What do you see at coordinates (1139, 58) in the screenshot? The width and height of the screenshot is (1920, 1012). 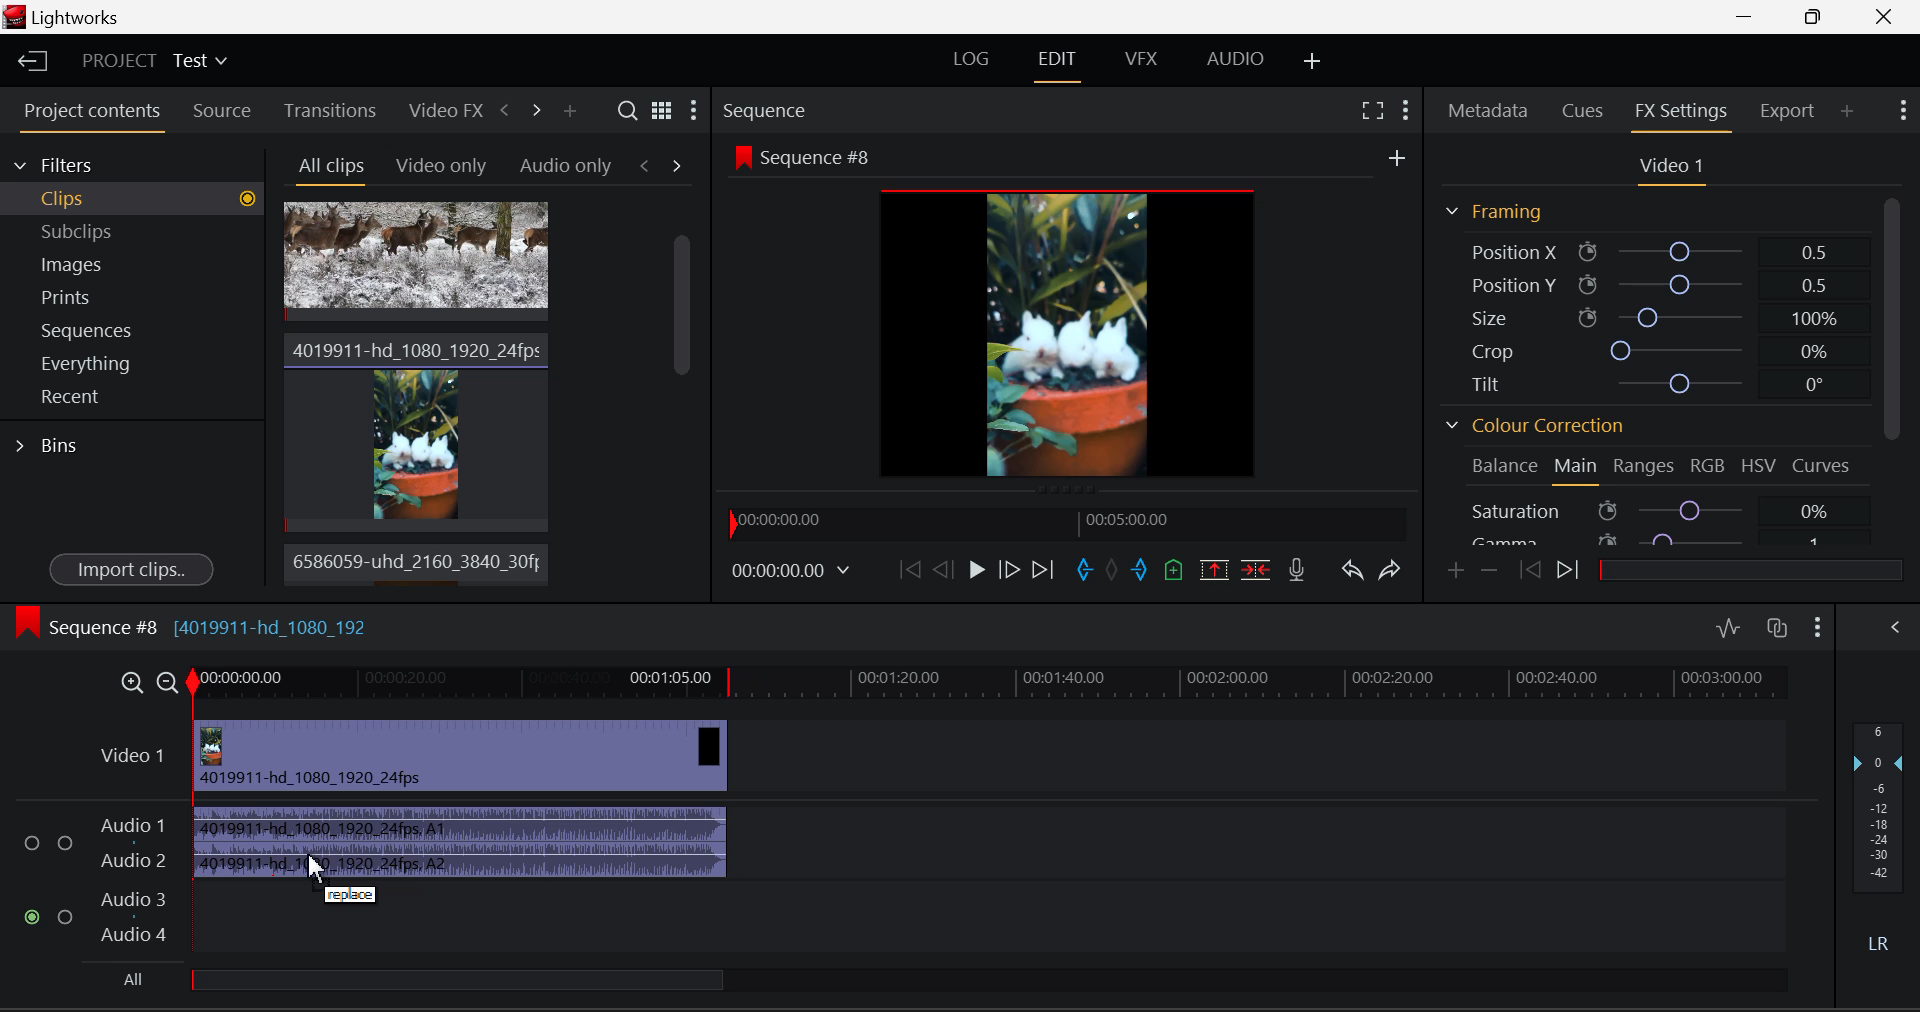 I see `VFX Layout` at bounding box center [1139, 58].